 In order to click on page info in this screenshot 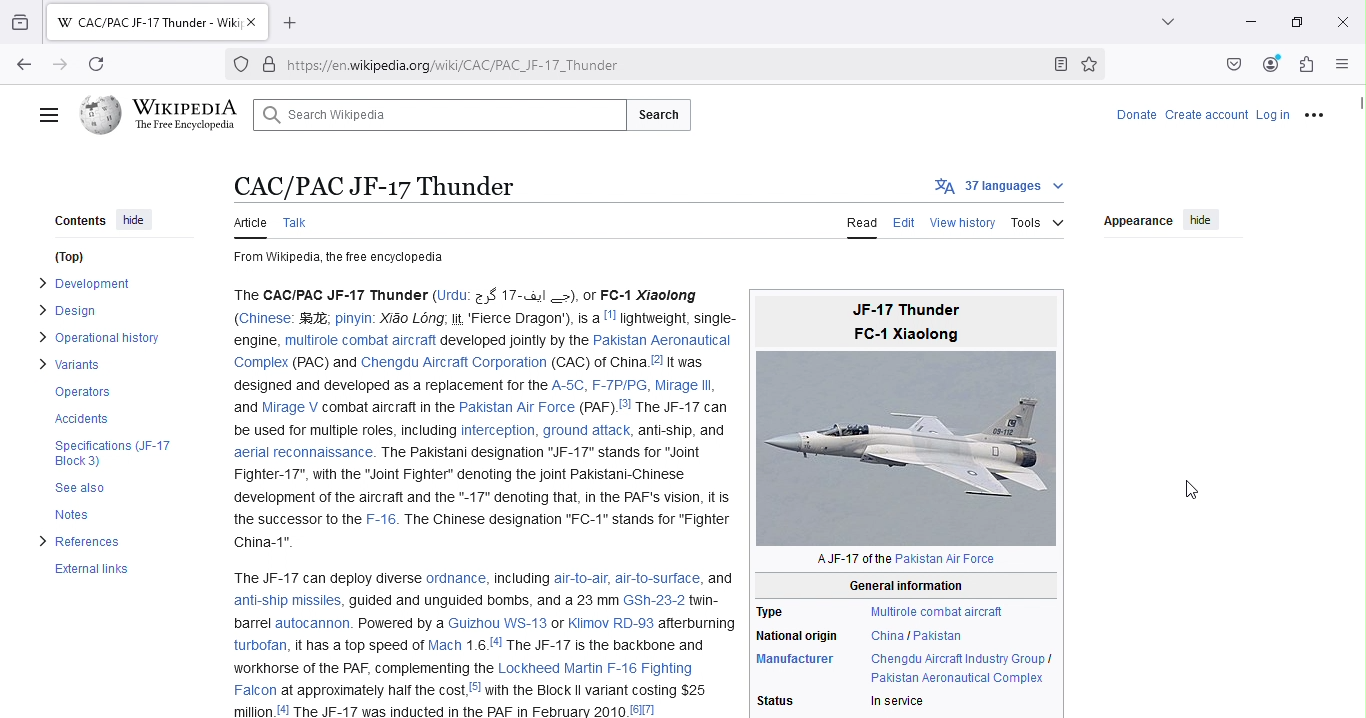, I will do `click(482, 500)`.